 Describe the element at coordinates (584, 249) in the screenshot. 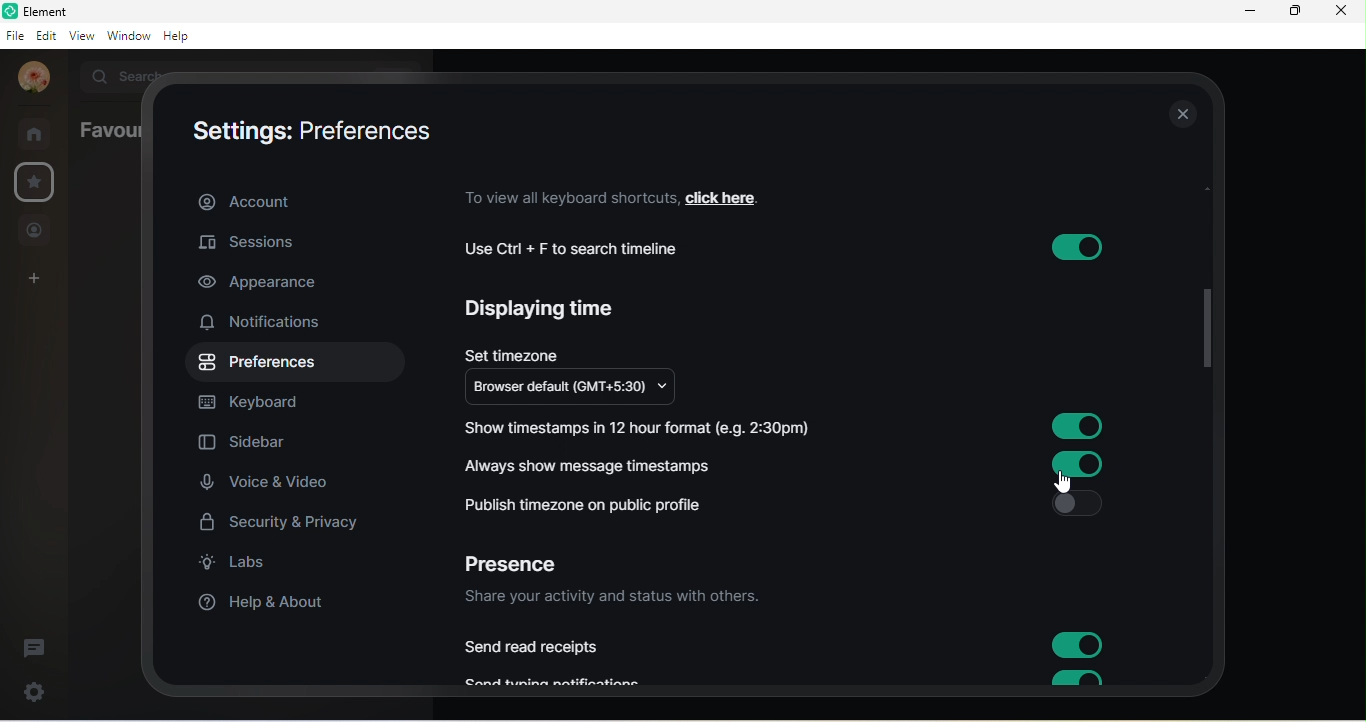

I see `use ctrl+f to search timeline` at that location.